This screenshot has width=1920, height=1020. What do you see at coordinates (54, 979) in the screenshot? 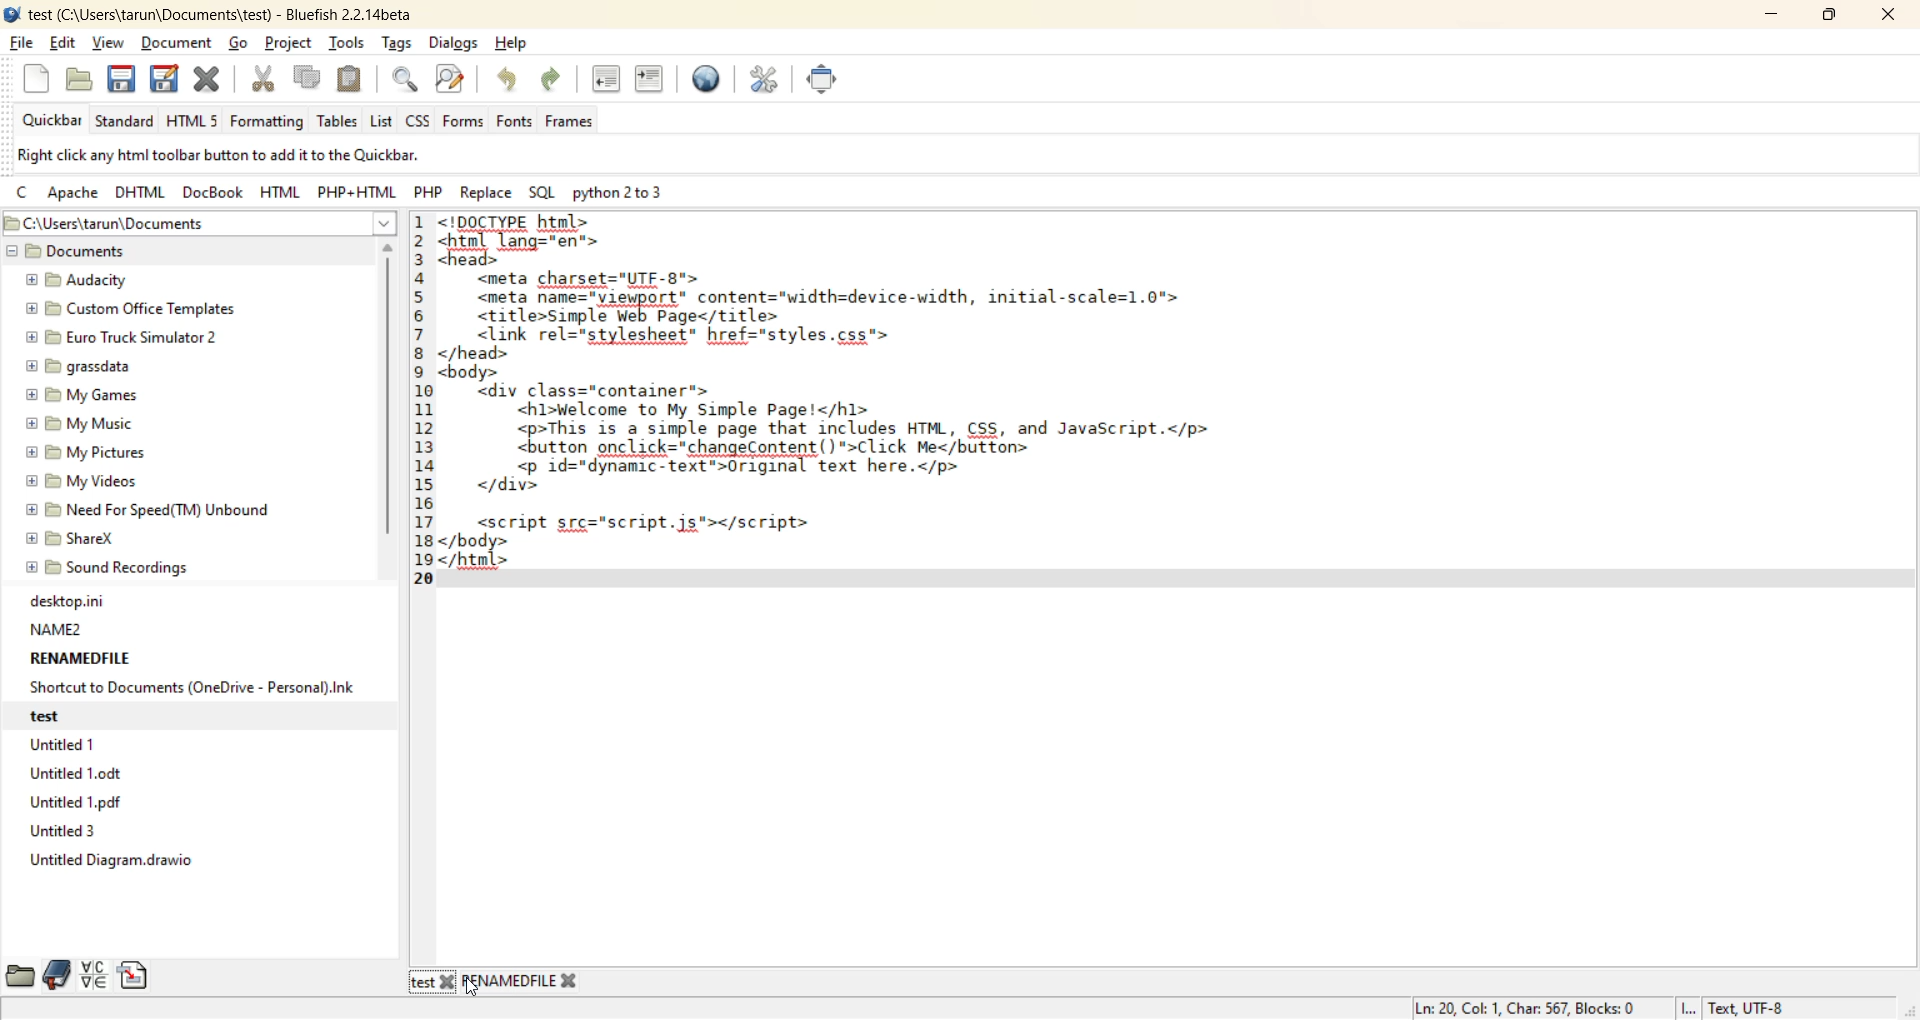
I see `bookmarks` at bounding box center [54, 979].